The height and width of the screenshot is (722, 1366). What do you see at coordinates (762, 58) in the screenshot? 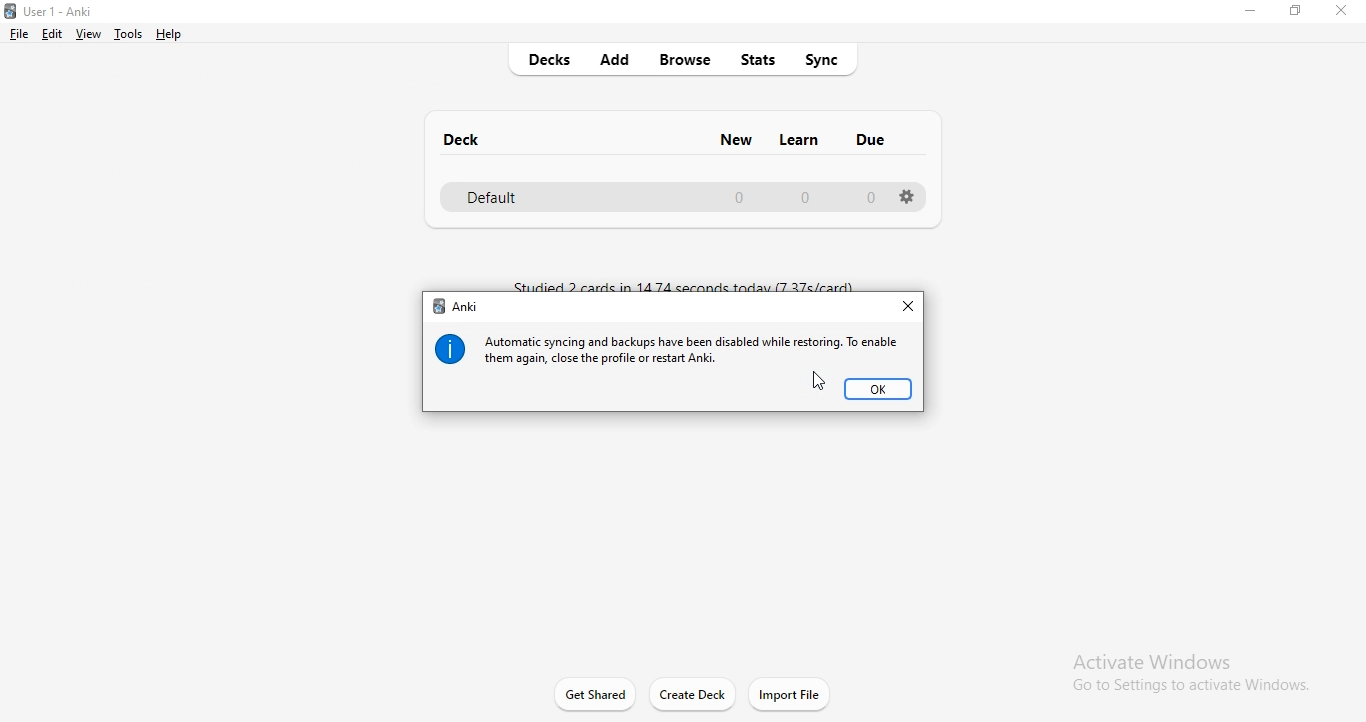
I see `stats` at bounding box center [762, 58].